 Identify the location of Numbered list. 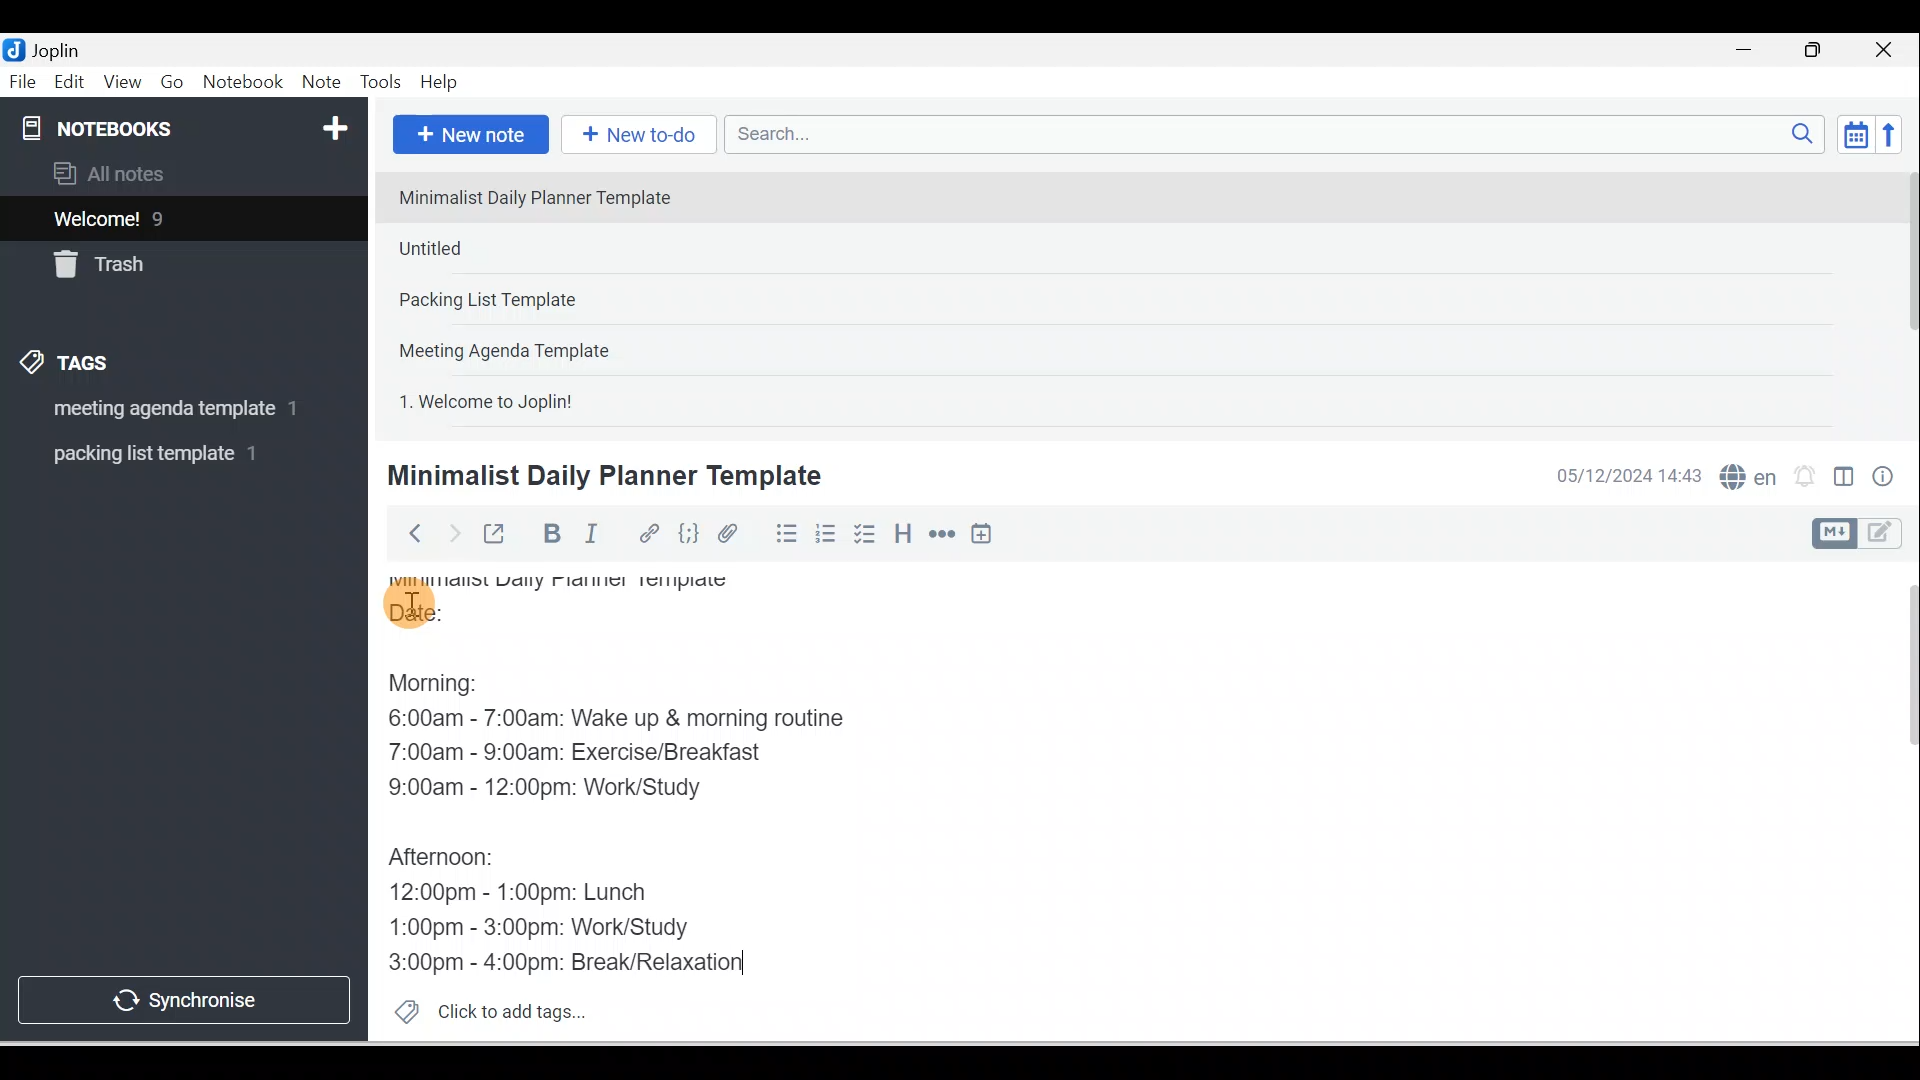
(826, 533).